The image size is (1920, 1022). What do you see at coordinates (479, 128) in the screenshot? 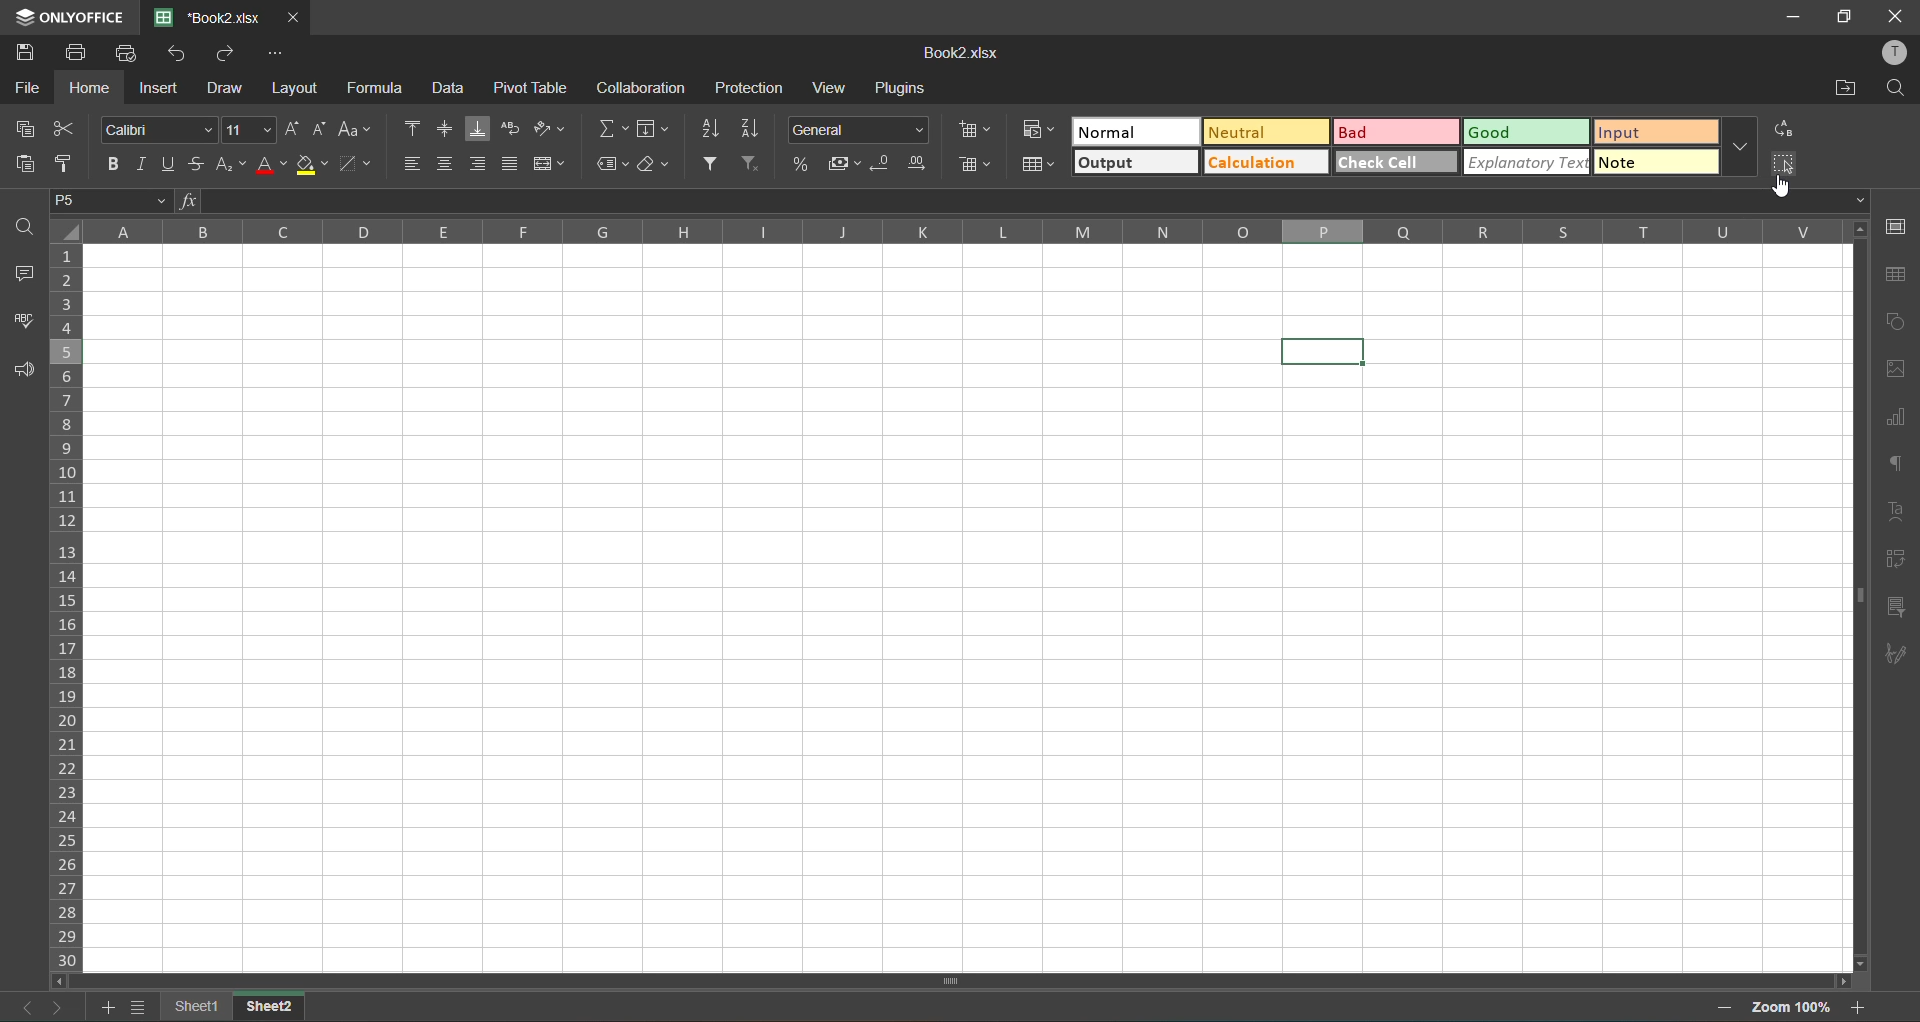
I see `align bottom` at bounding box center [479, 128].